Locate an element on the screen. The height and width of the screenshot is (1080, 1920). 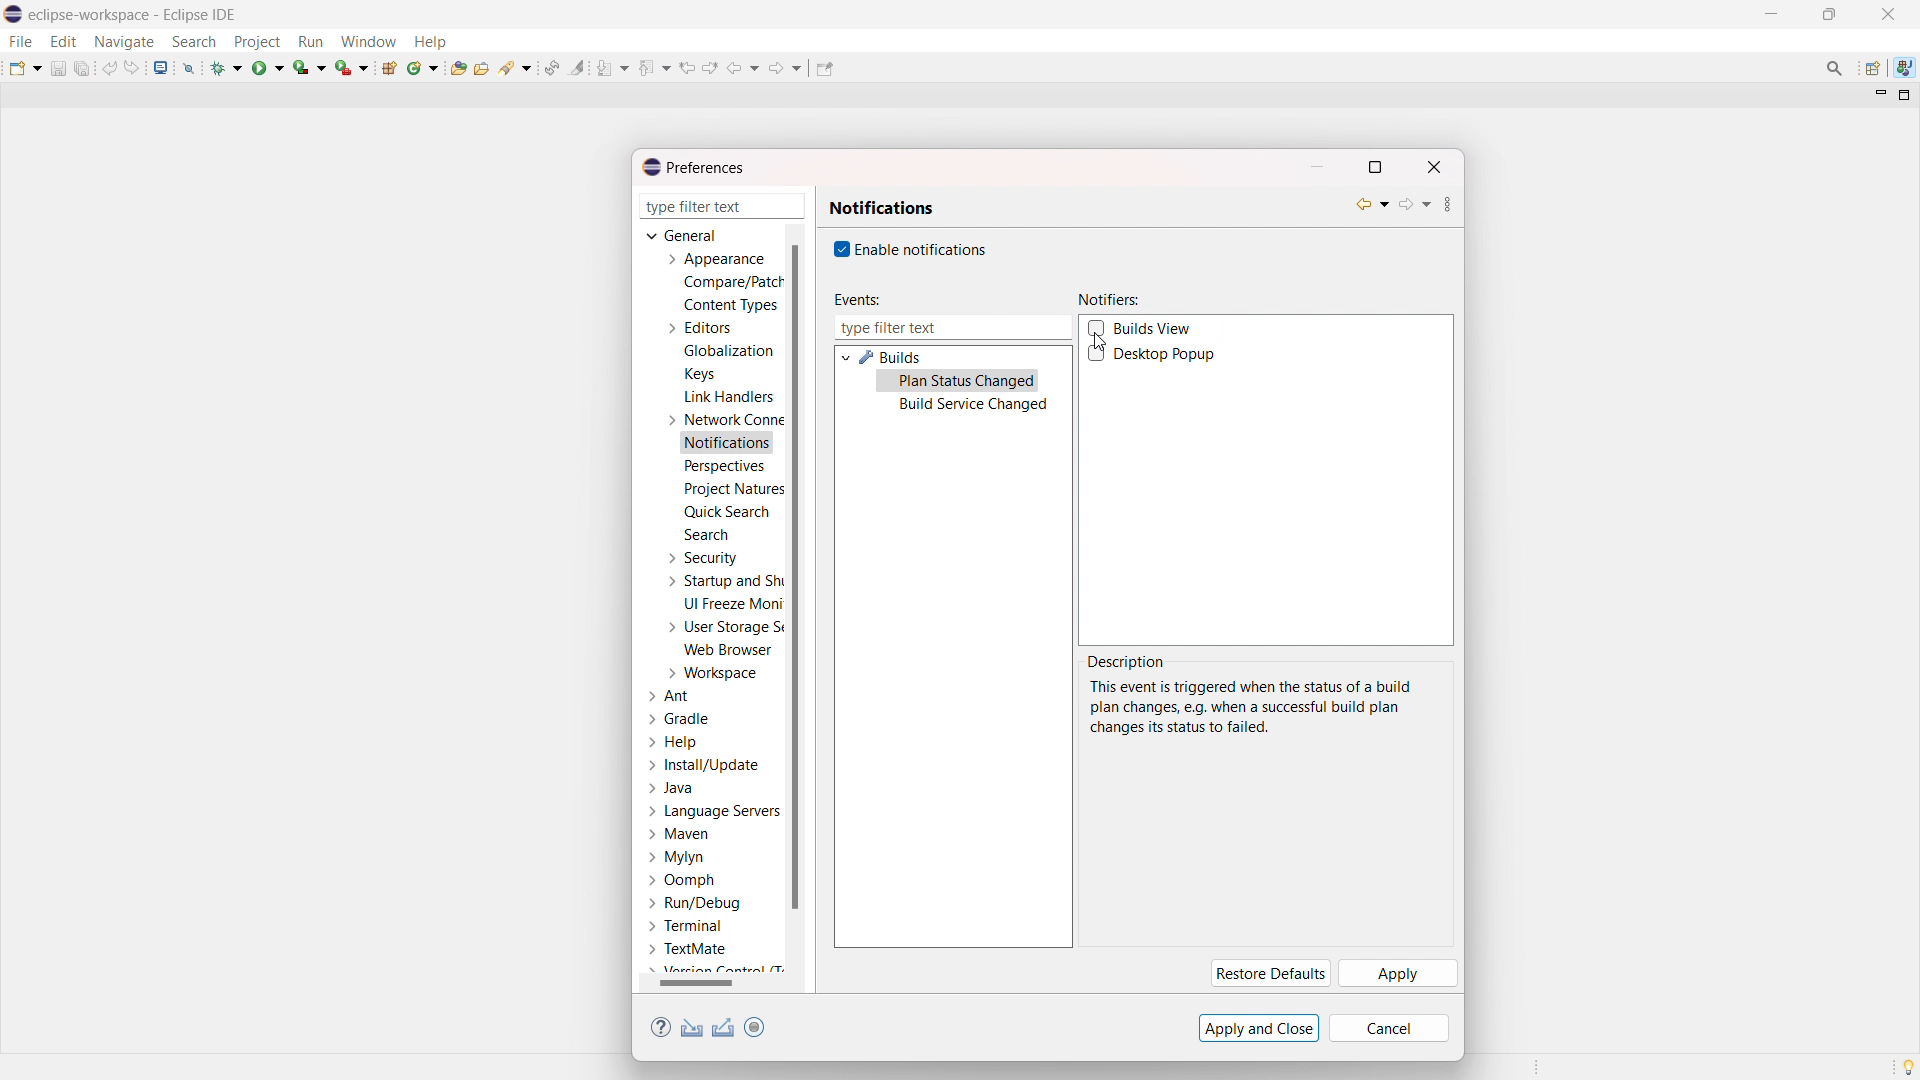
open perspective is located at coordinates (1871, 69).